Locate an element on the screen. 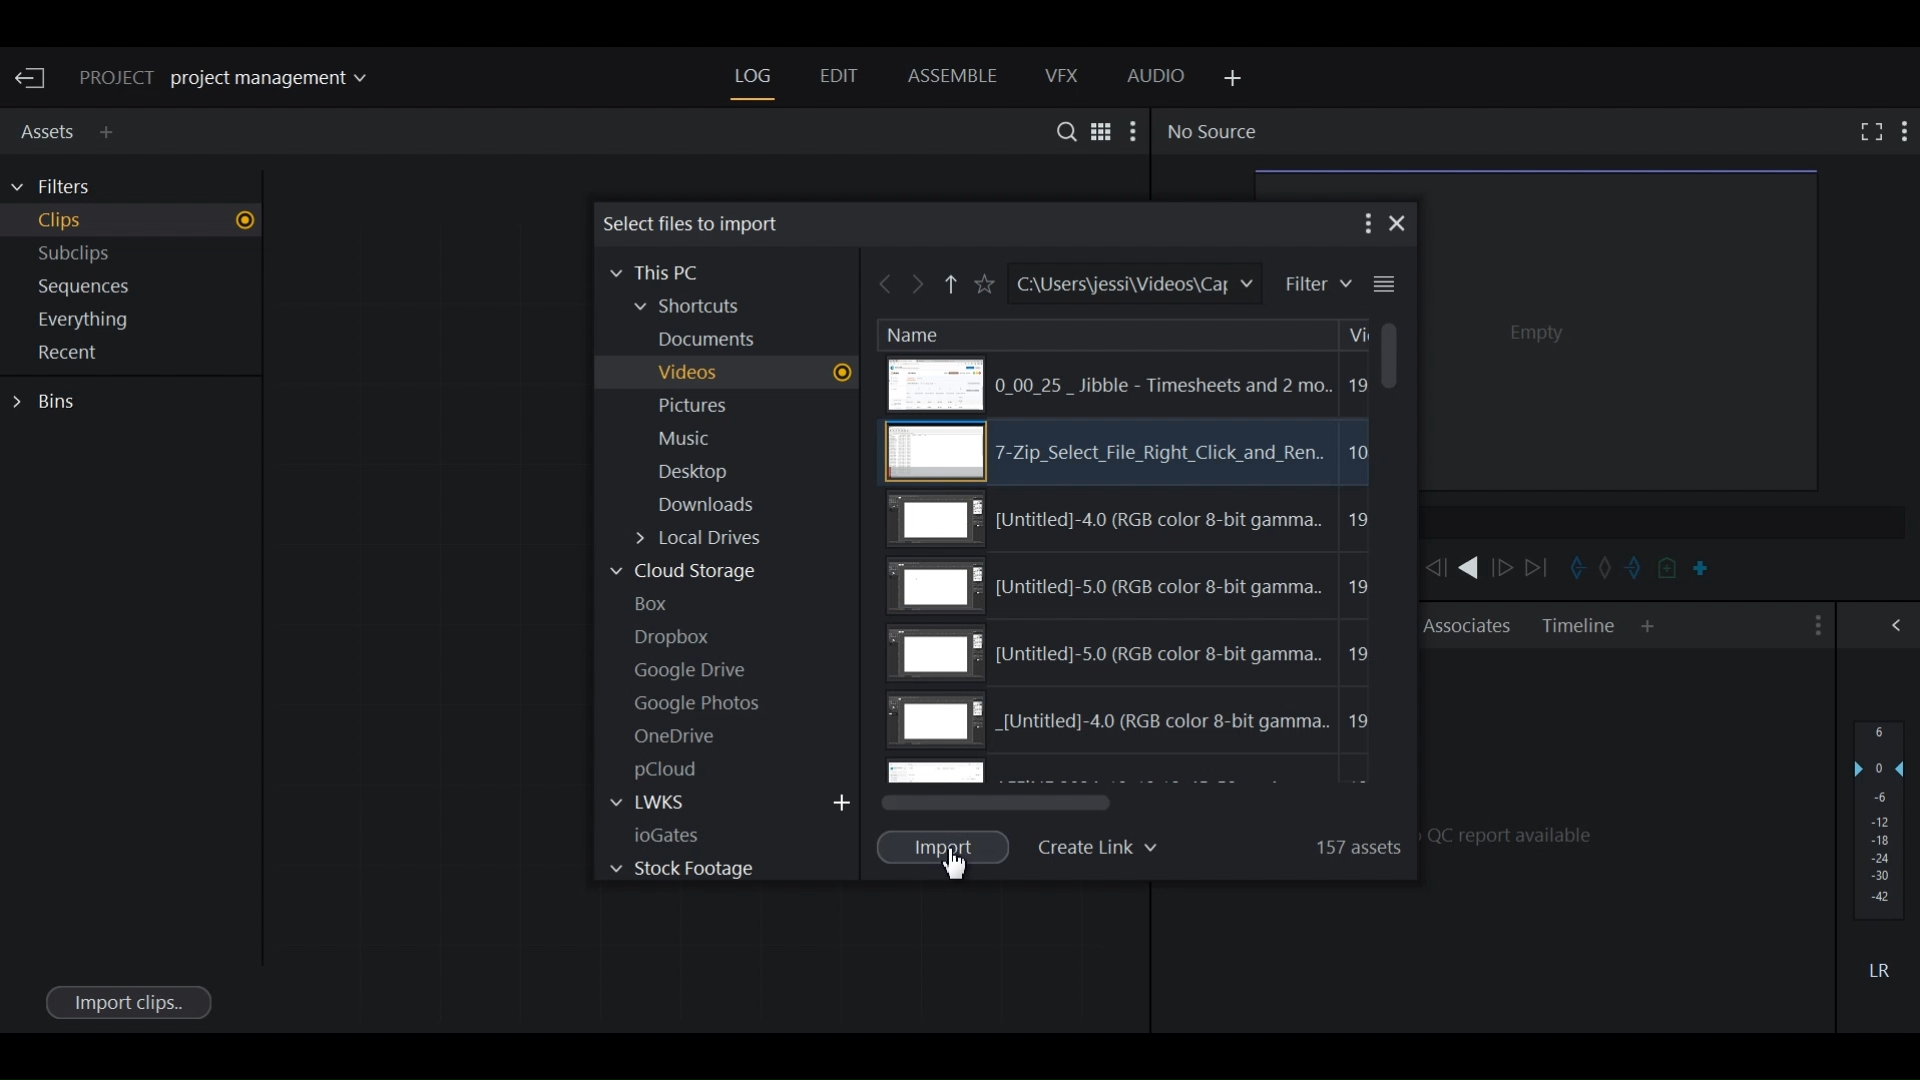 Image resolution: width=1920 pixels, height=1080 pixels. Toggle between list and tile view is located at coordinates (1384, 285).